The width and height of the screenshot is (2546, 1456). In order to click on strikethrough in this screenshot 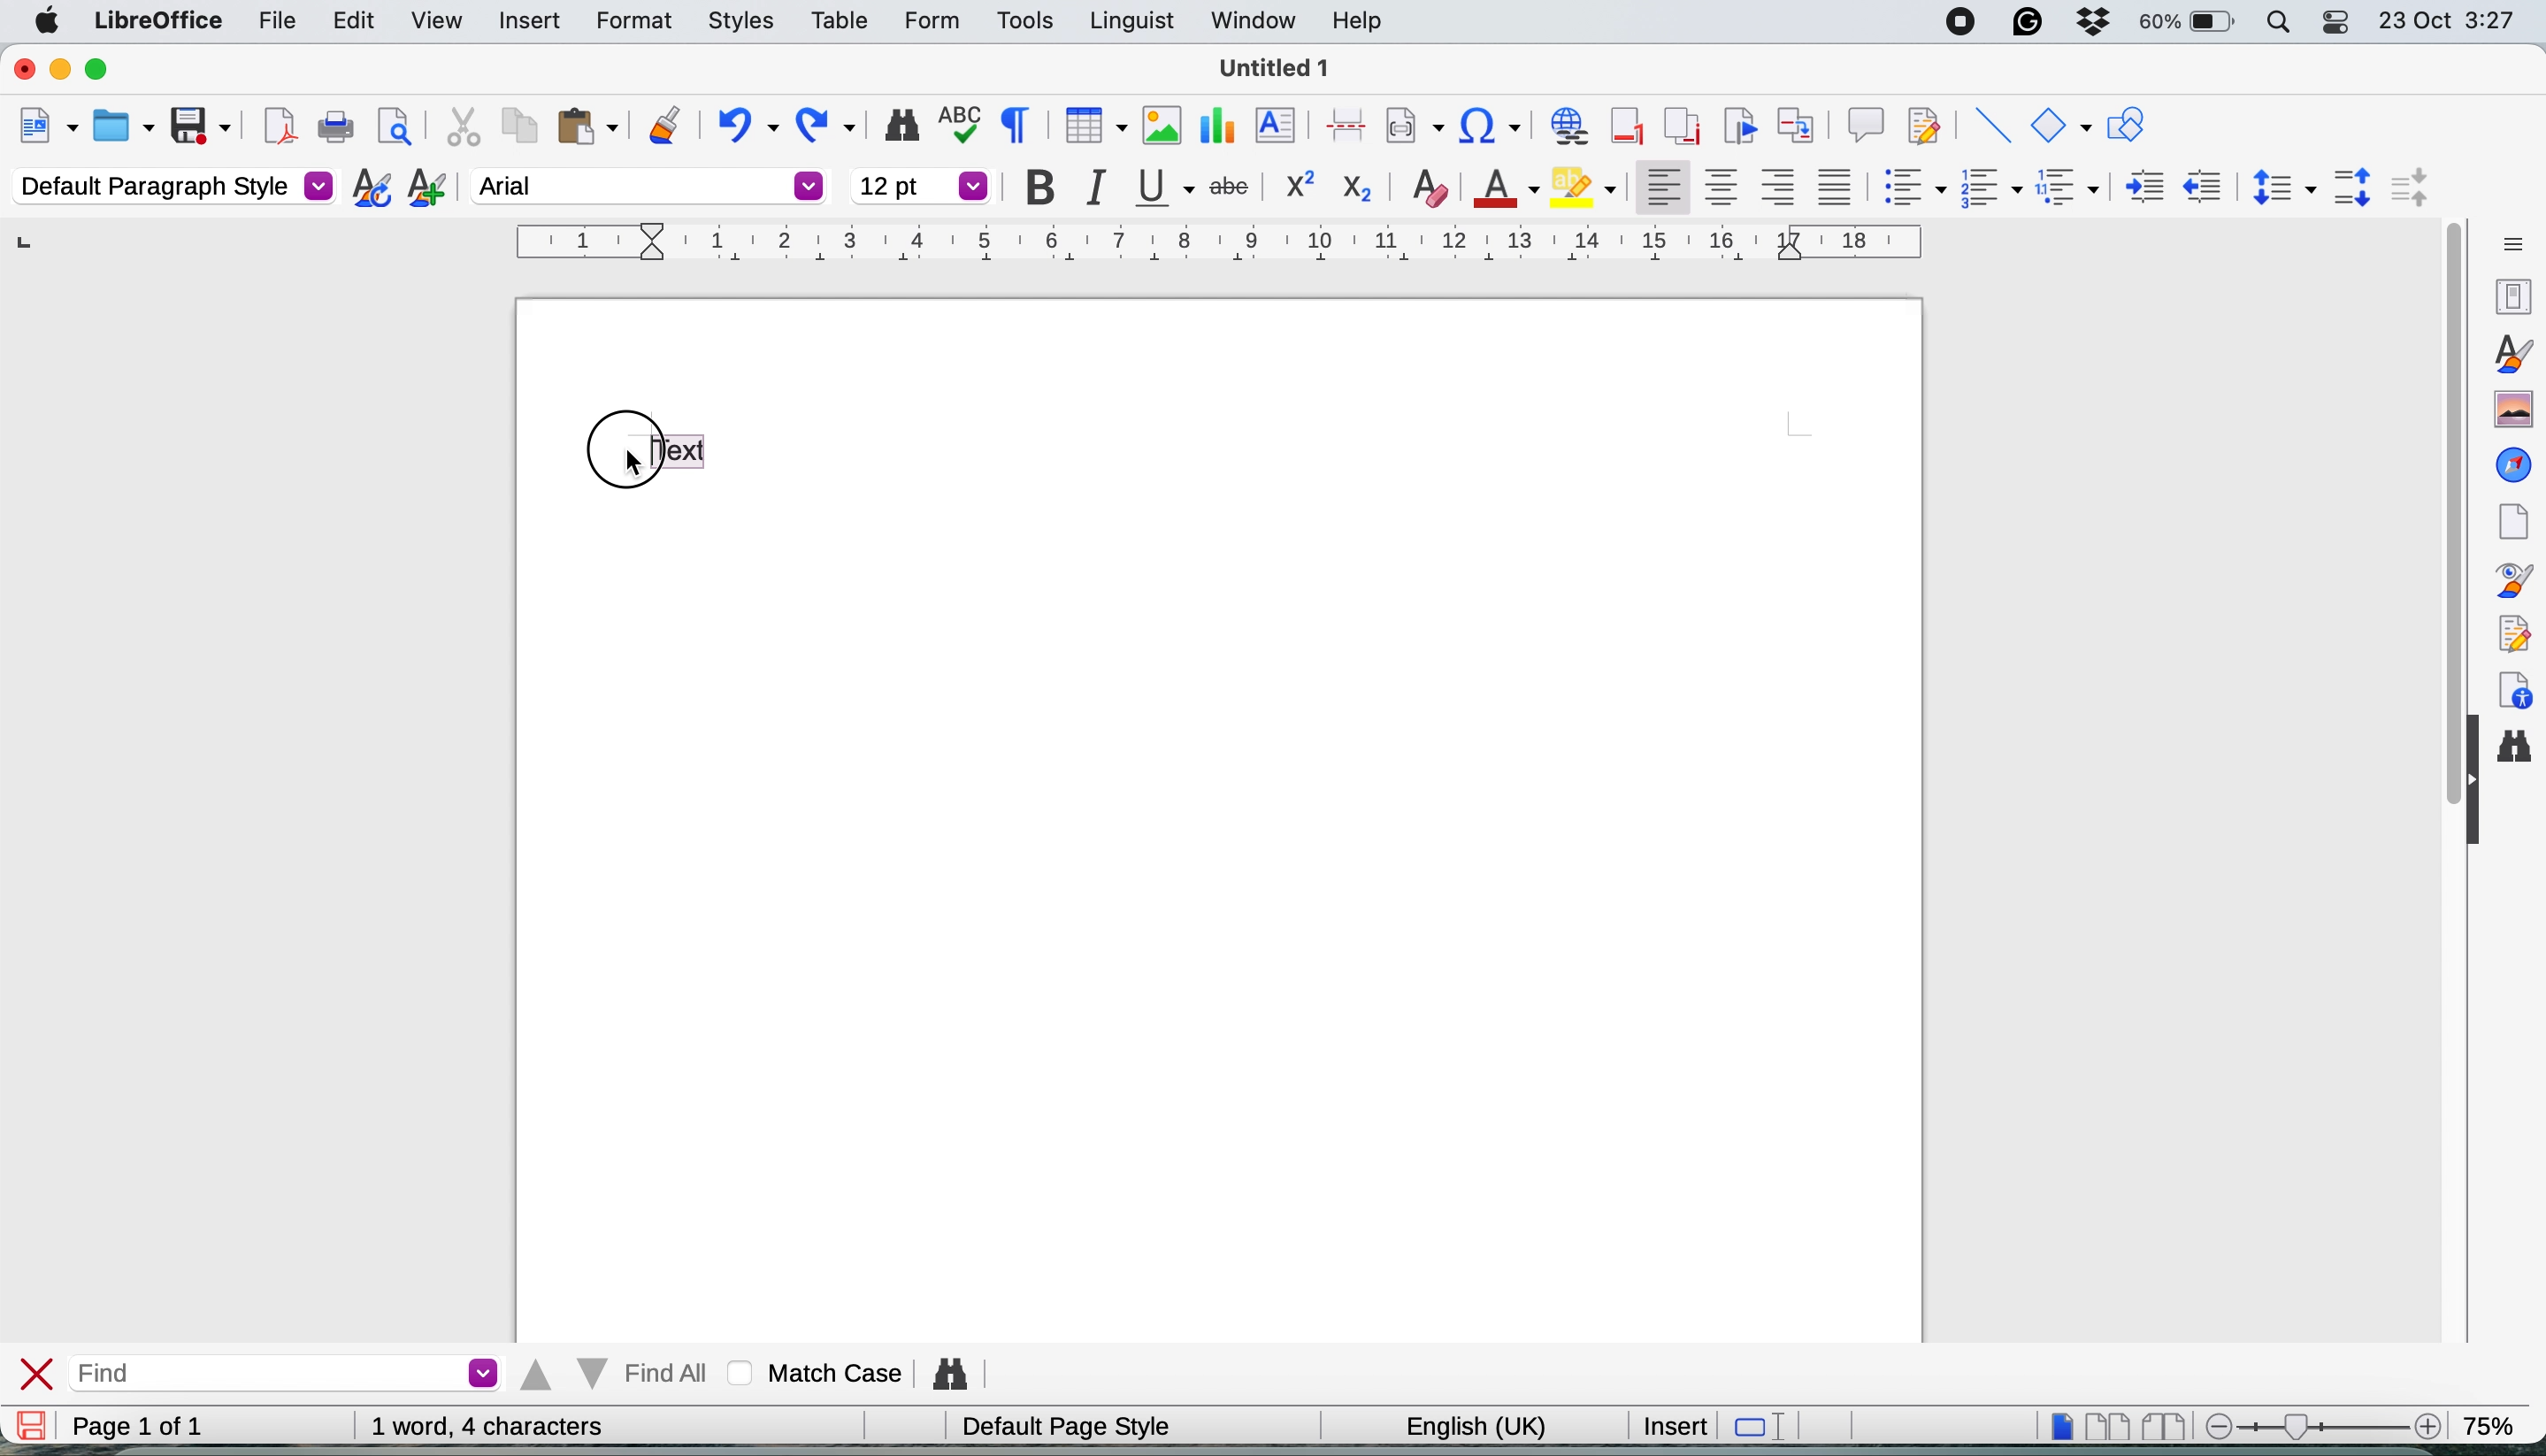, I will do `click(1231, 188)`.